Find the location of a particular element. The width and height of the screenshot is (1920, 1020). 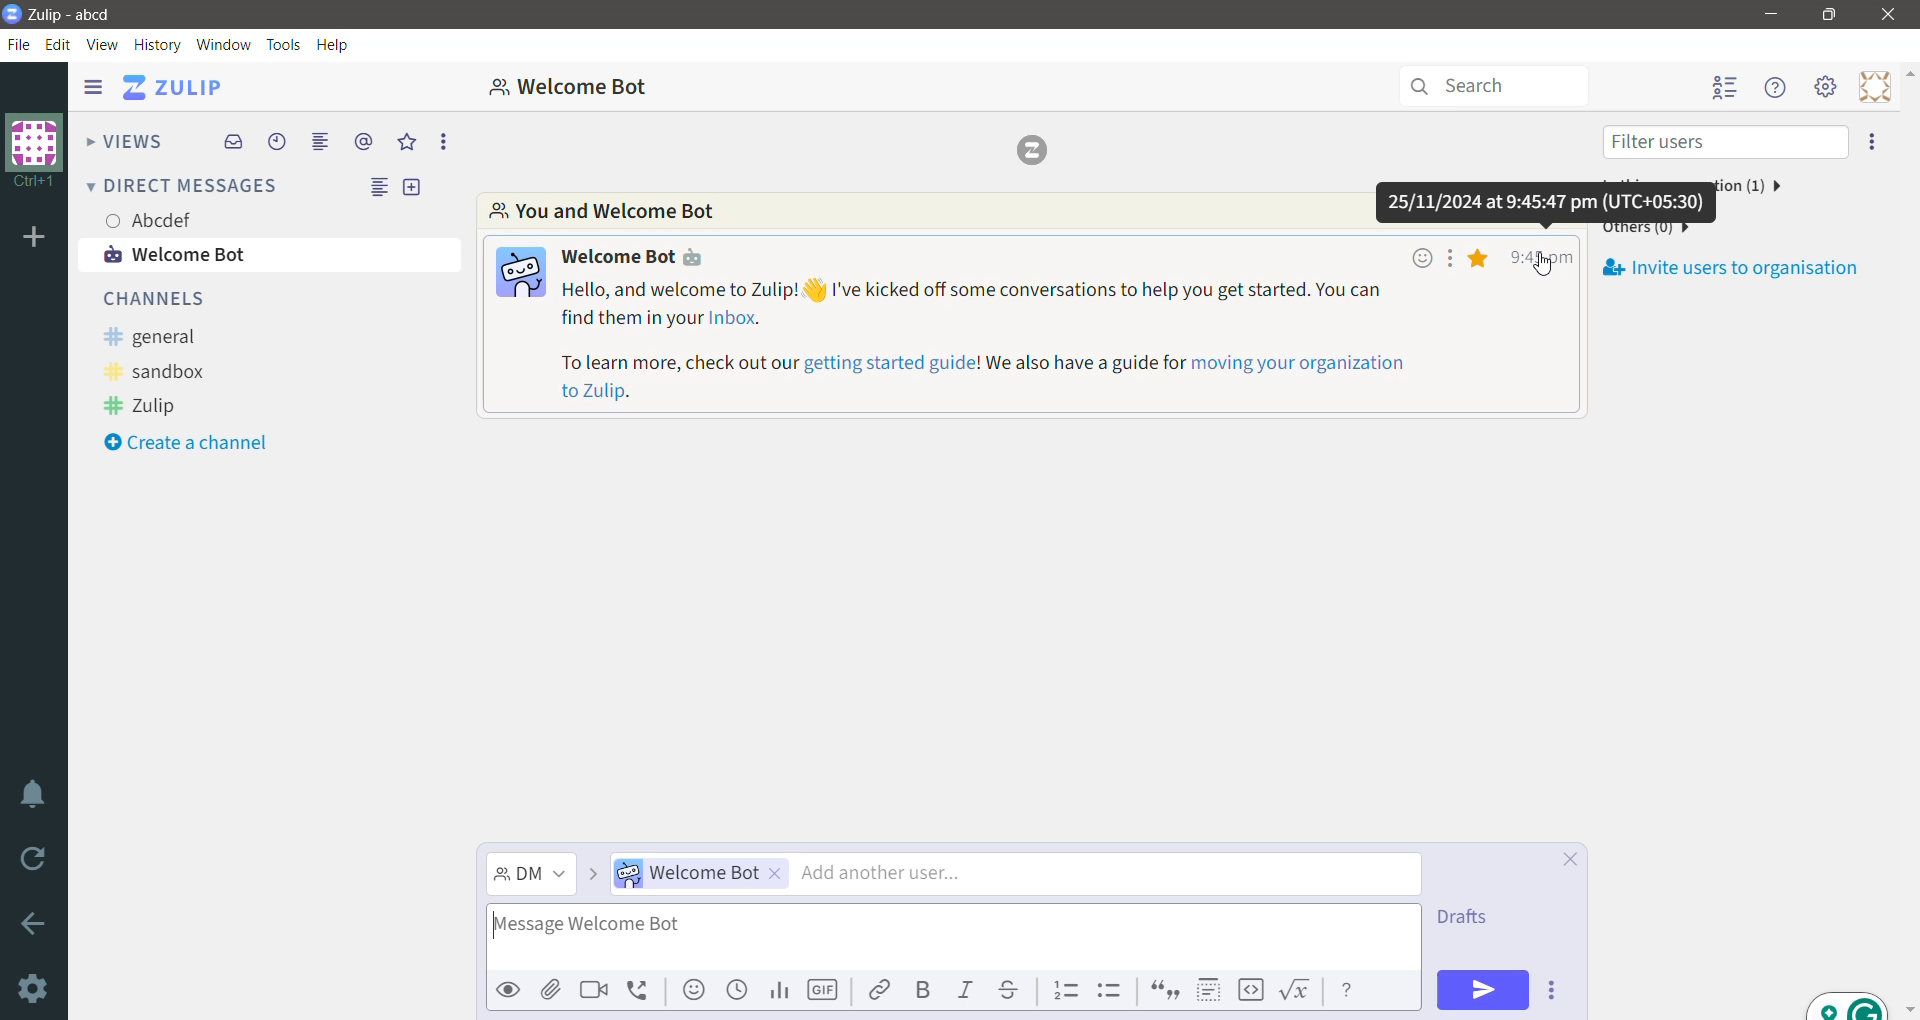

Unstart this message is located at coordinates (1481, 258).